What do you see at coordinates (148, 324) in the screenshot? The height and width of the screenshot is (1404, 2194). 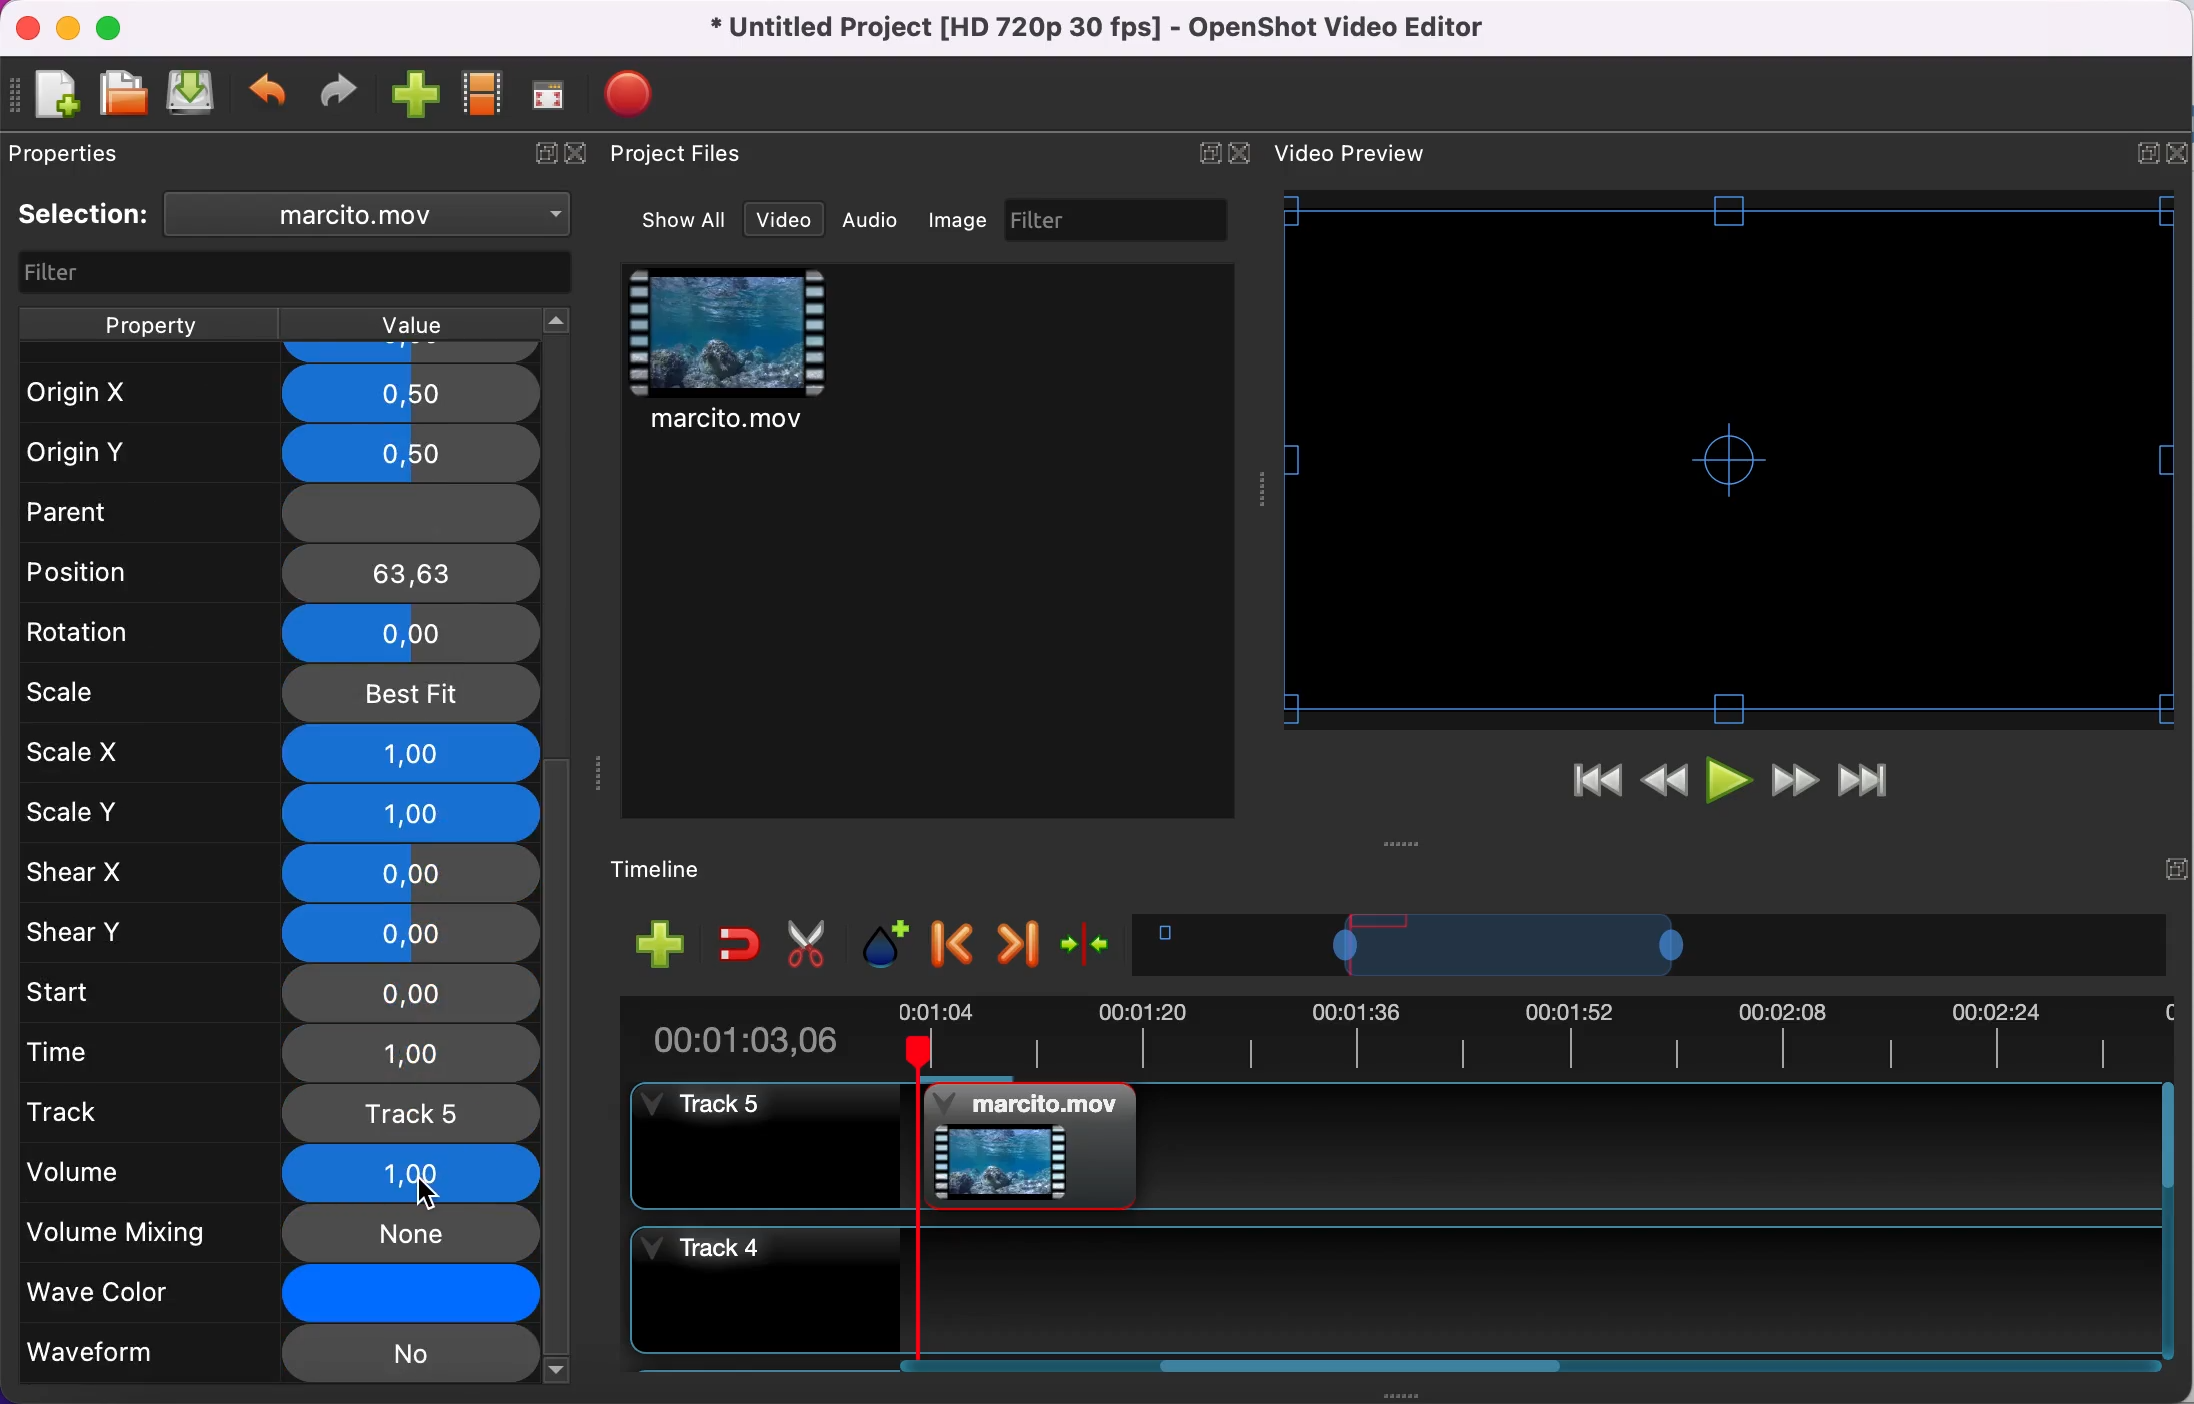 I see `property` at bounding box center [148, 324].